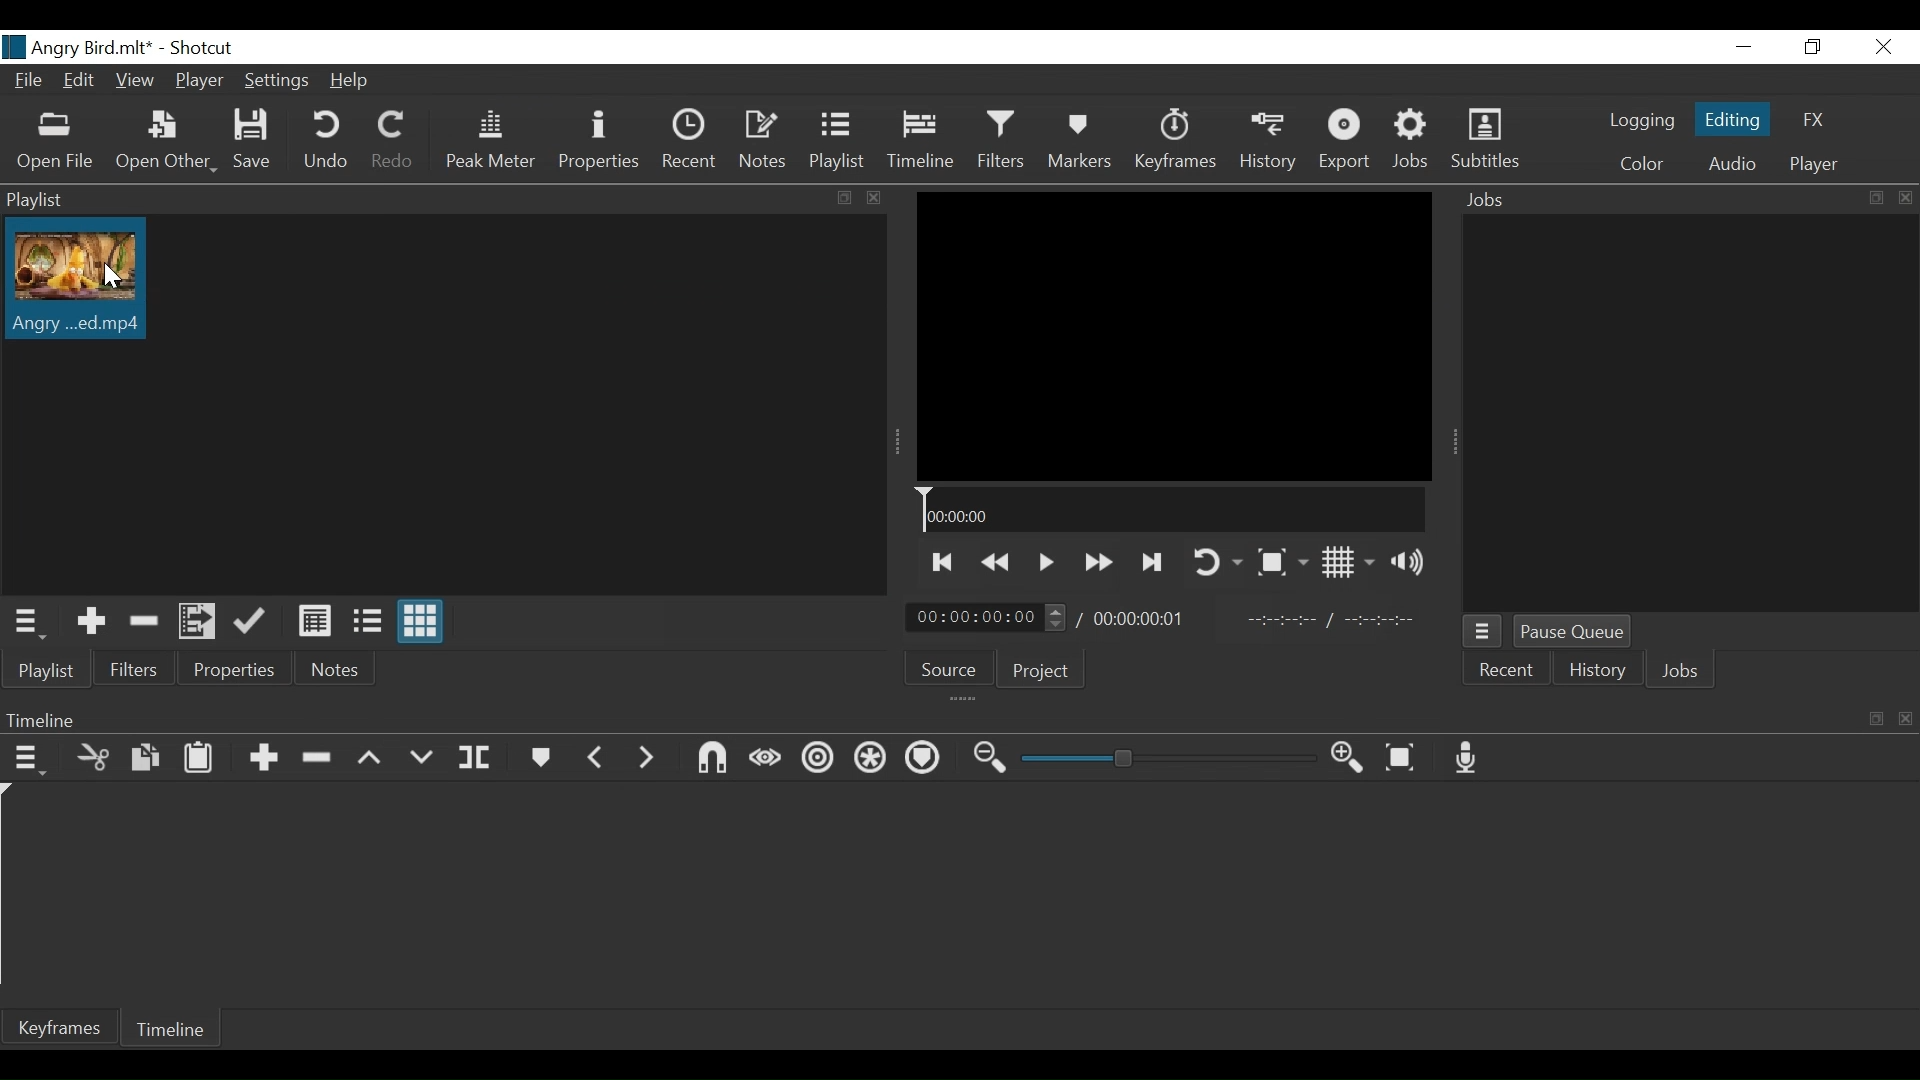 The width and height of the screenshot is (1920, 1080). I want to click on Filters, so click(135, 666).